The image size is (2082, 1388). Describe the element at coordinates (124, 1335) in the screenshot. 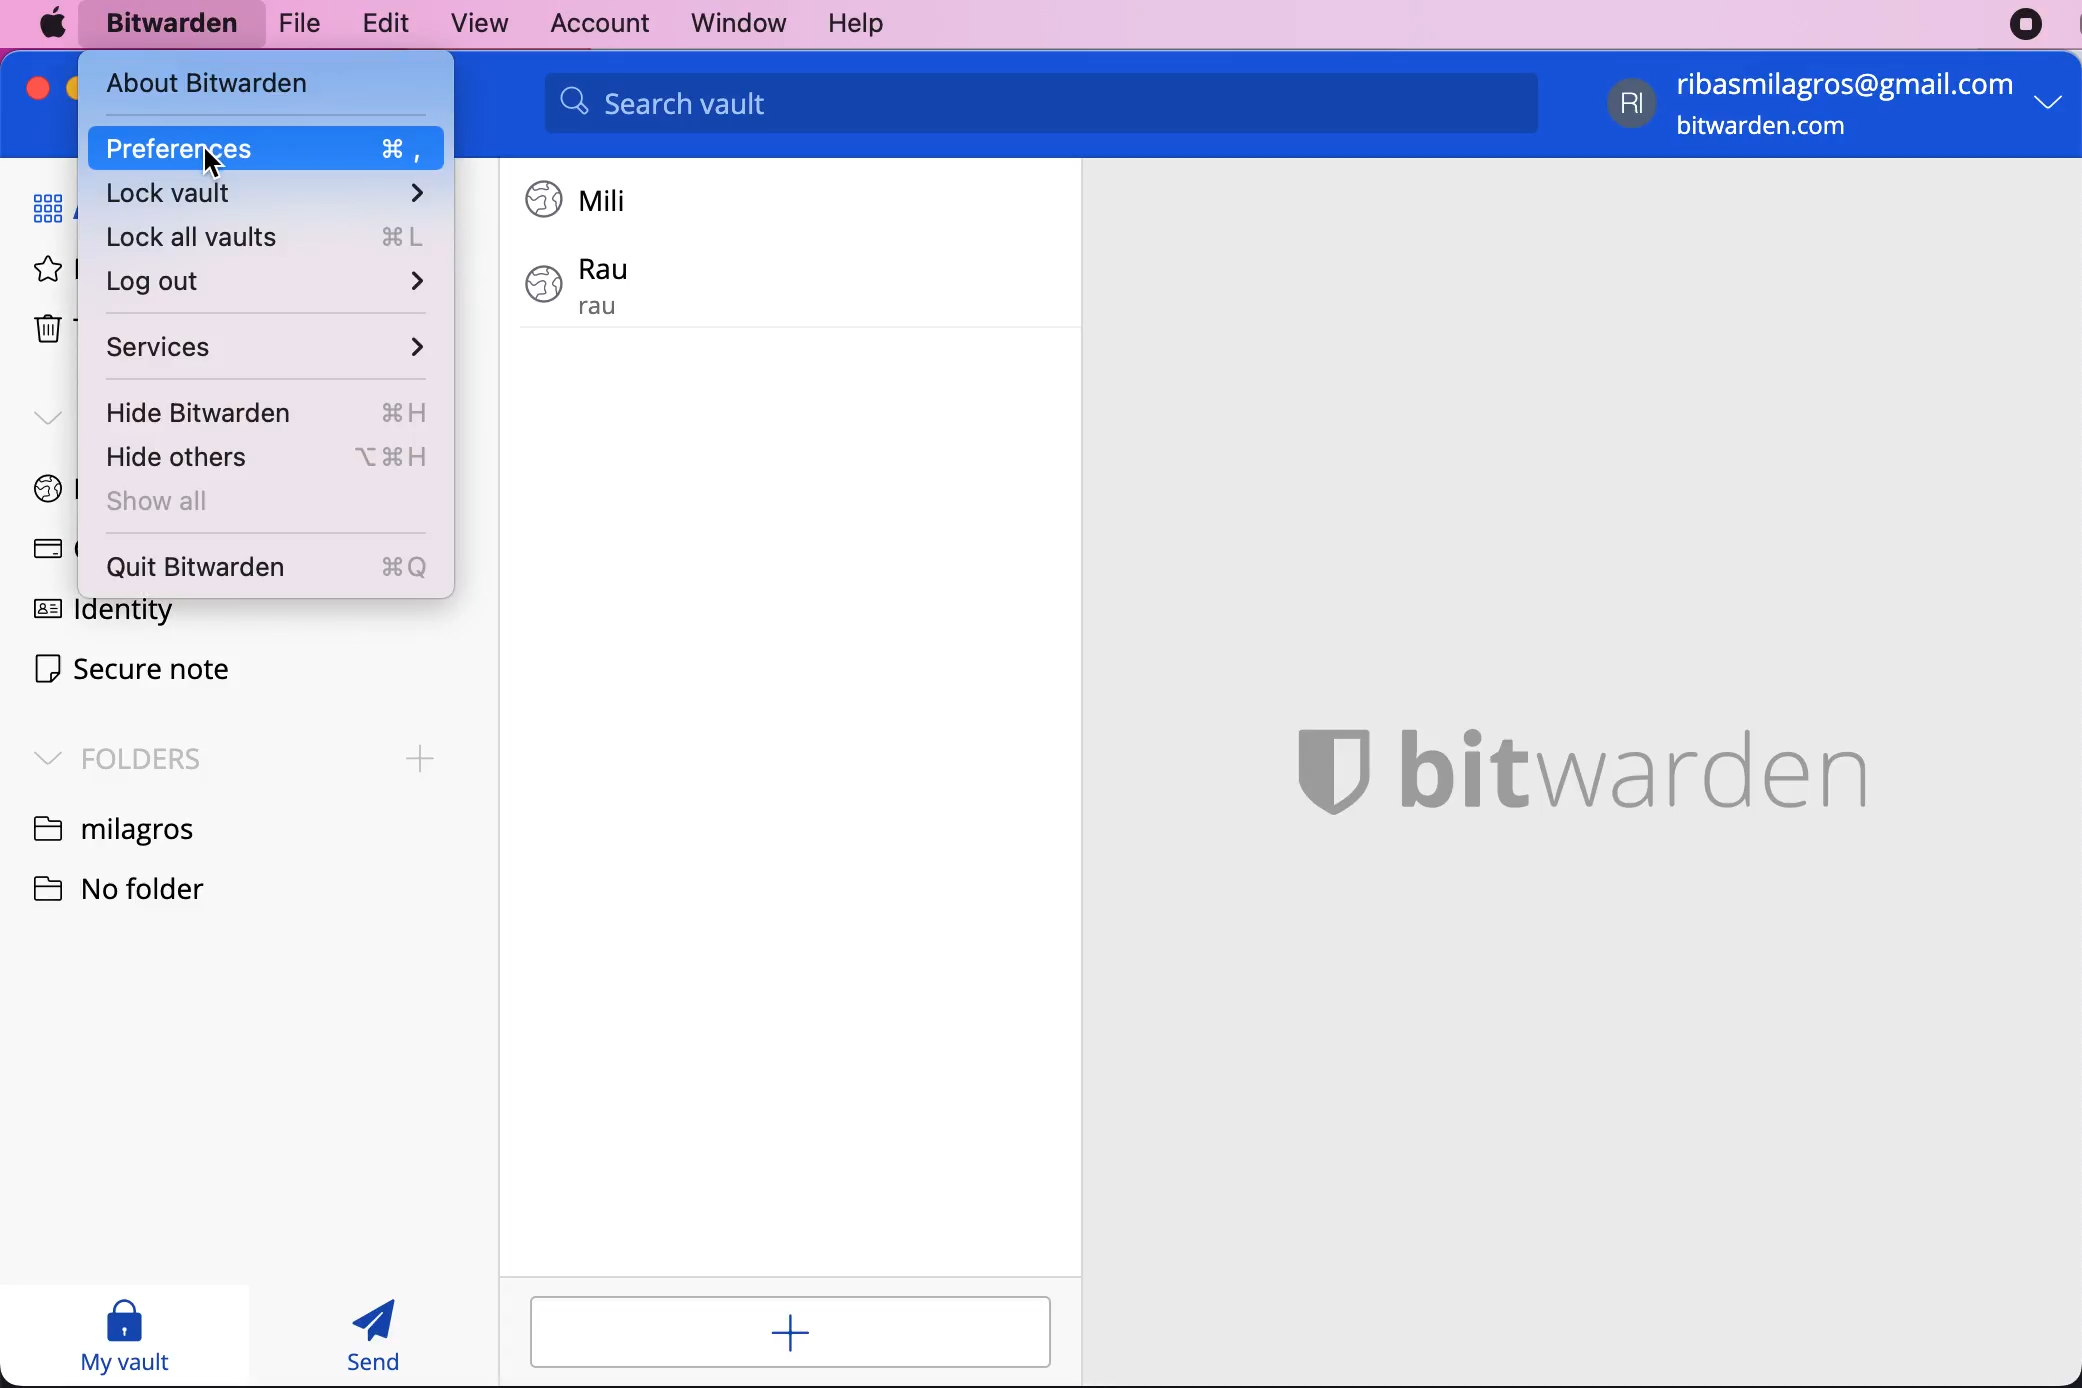

I see `my vault` at that location.